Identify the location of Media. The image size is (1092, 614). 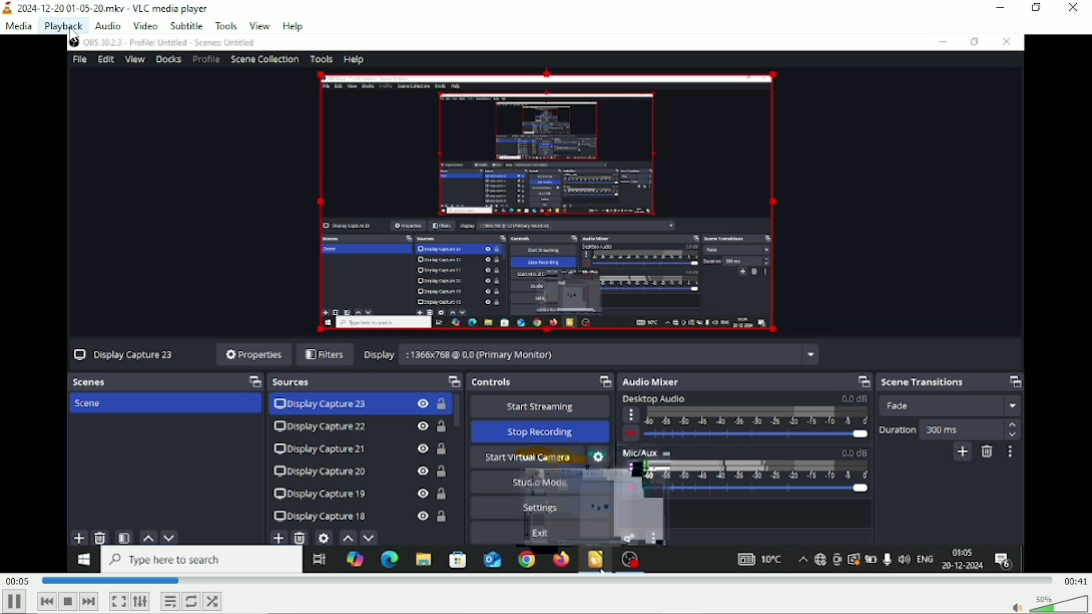
(18, 27).